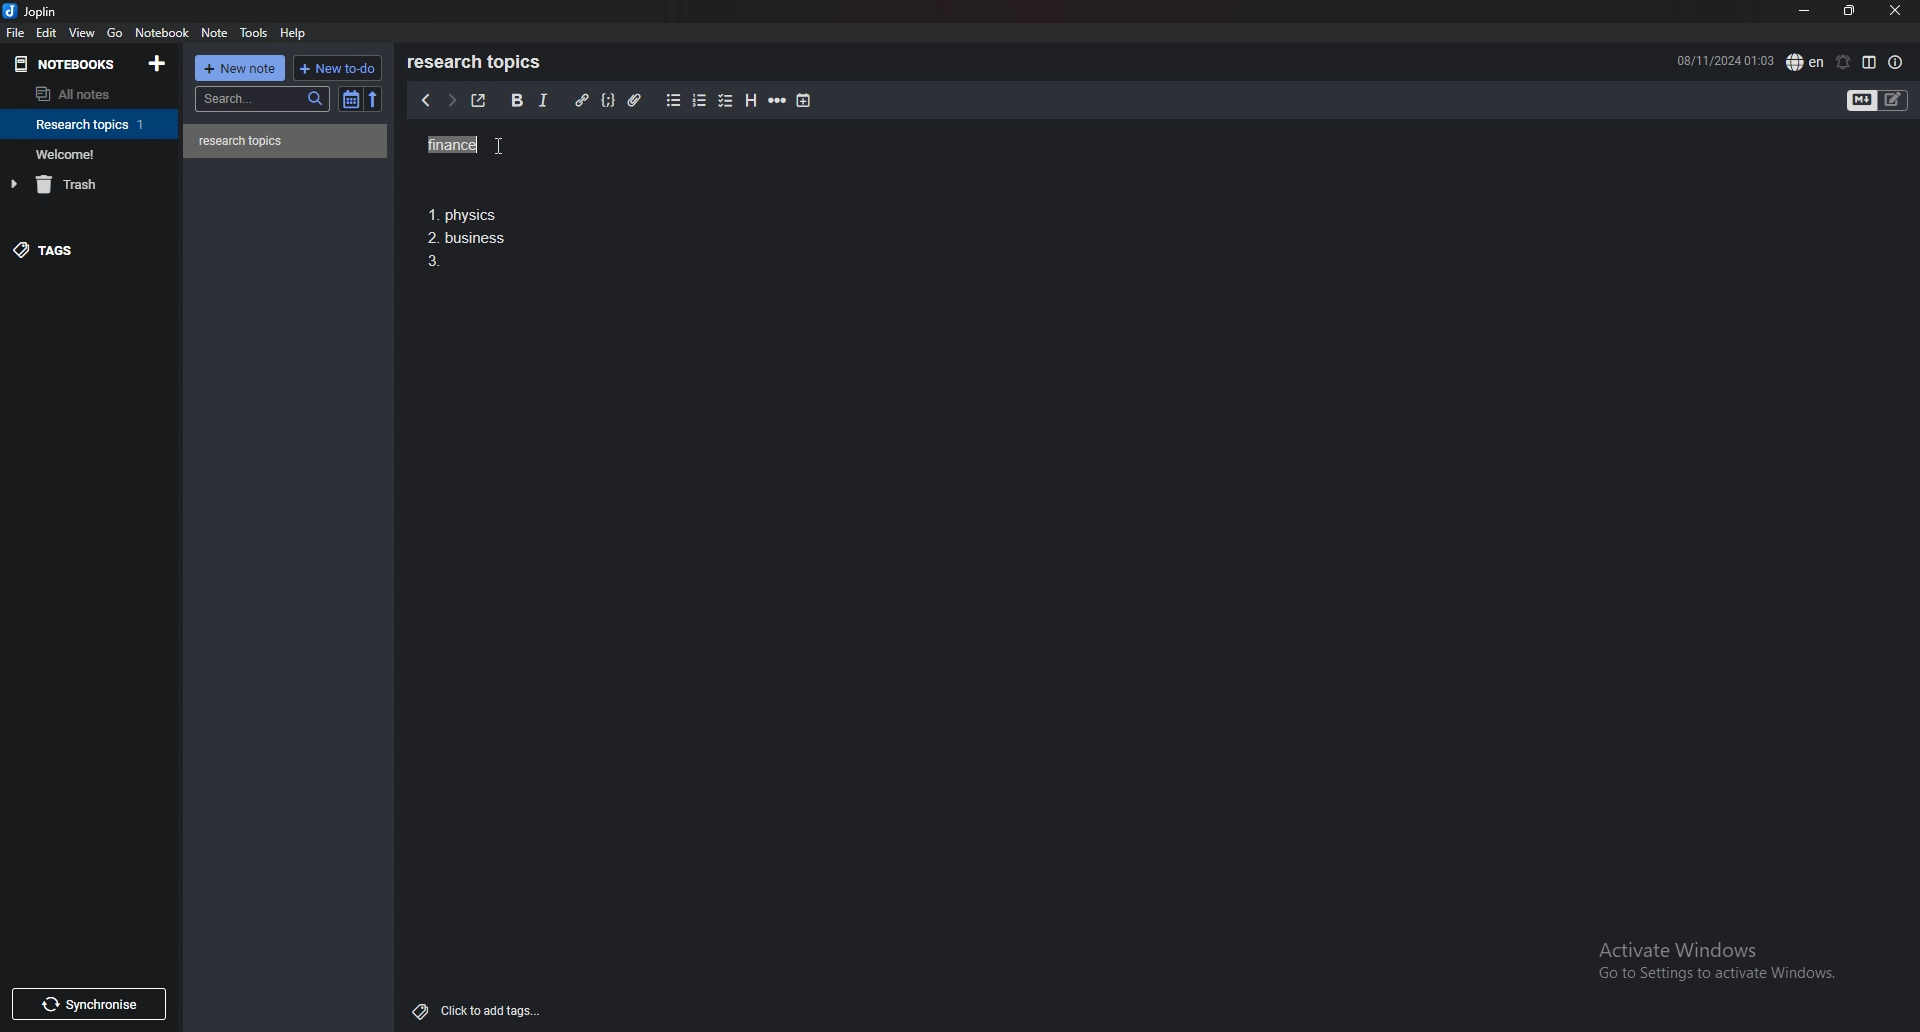 This screenshot has height=1032, width=1920. Describe the element at coordinates (515, 100) in the screenshot. I see `bold` at that location.